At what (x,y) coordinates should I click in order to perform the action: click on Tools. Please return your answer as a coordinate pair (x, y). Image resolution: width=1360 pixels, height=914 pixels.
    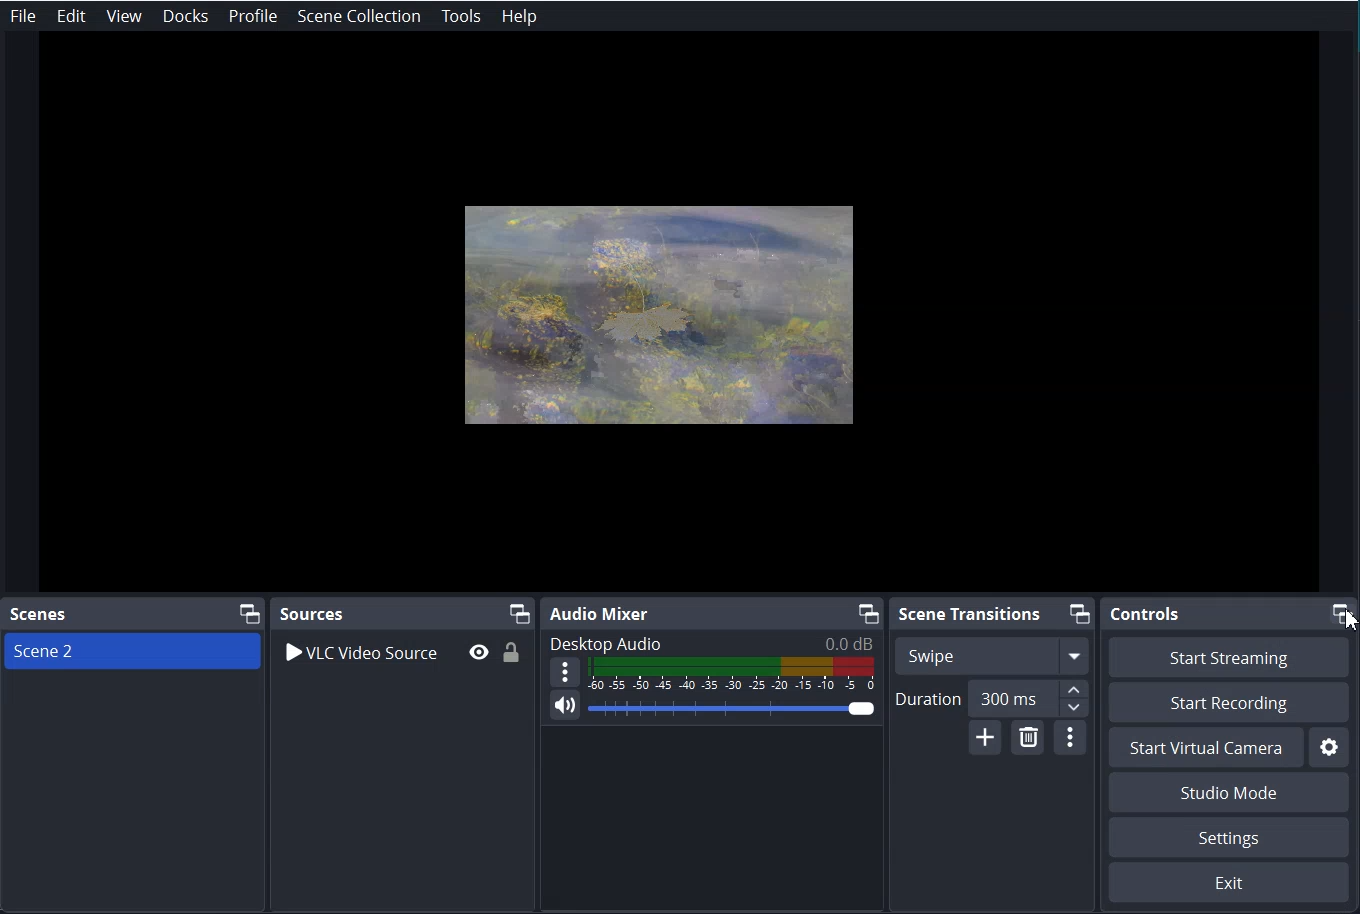
    Looking at the image, I should click on (461, 17).